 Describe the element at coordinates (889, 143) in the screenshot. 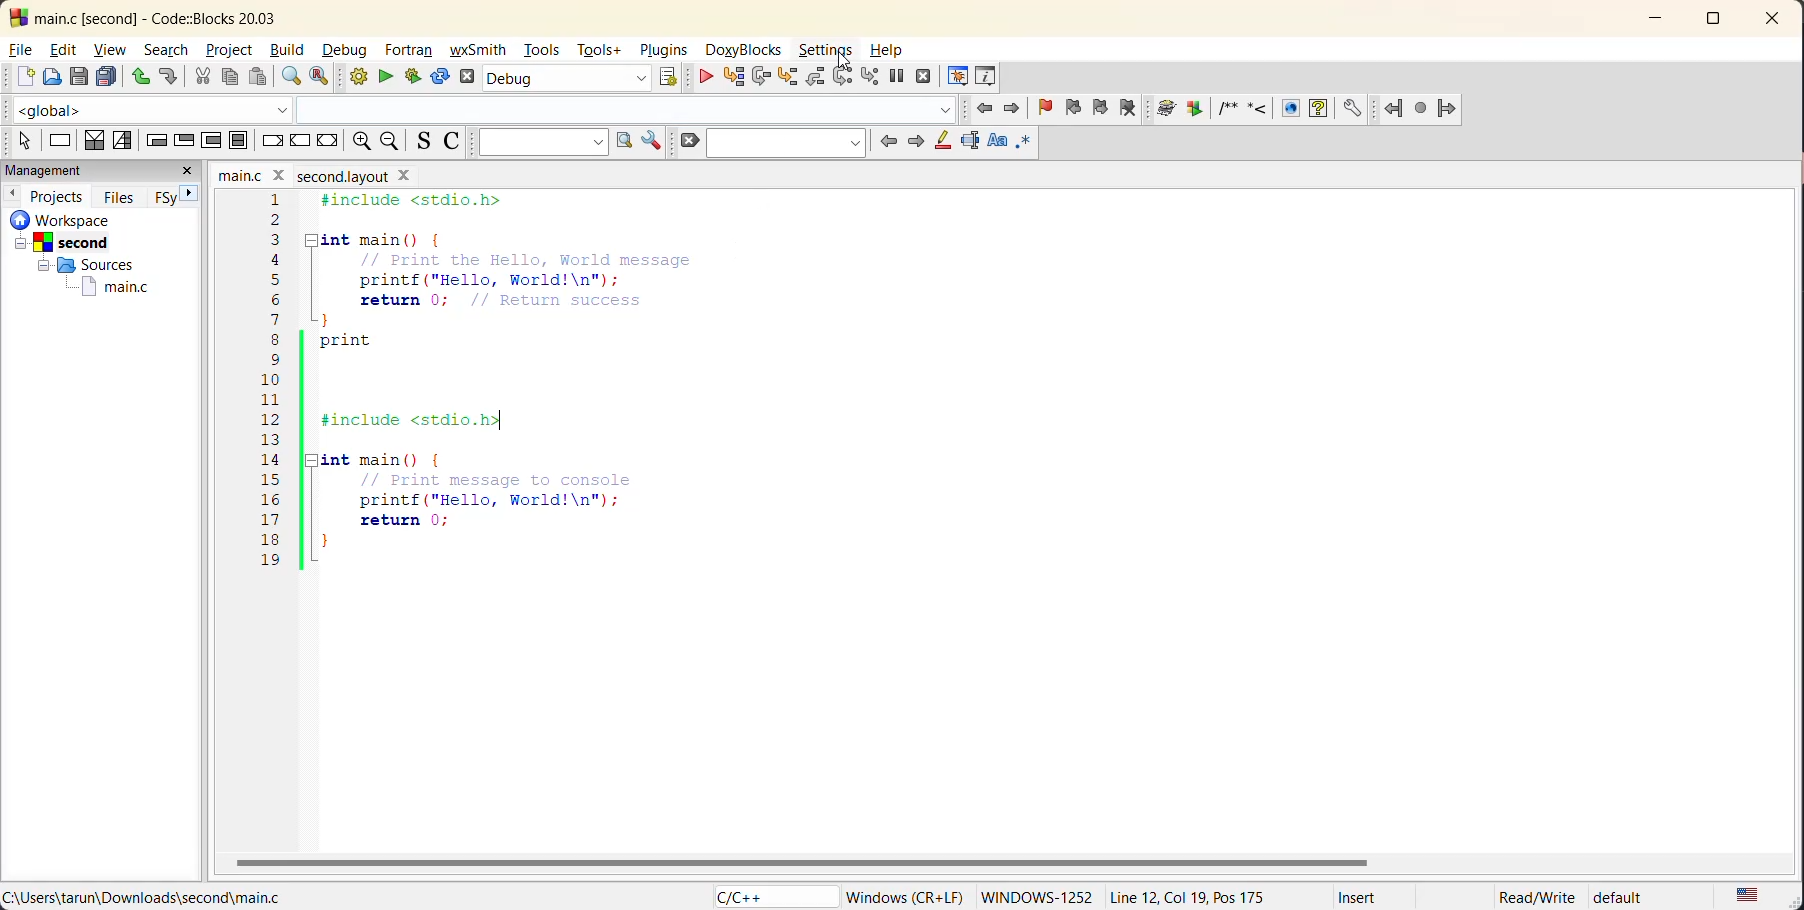

I see `previous` at that location.